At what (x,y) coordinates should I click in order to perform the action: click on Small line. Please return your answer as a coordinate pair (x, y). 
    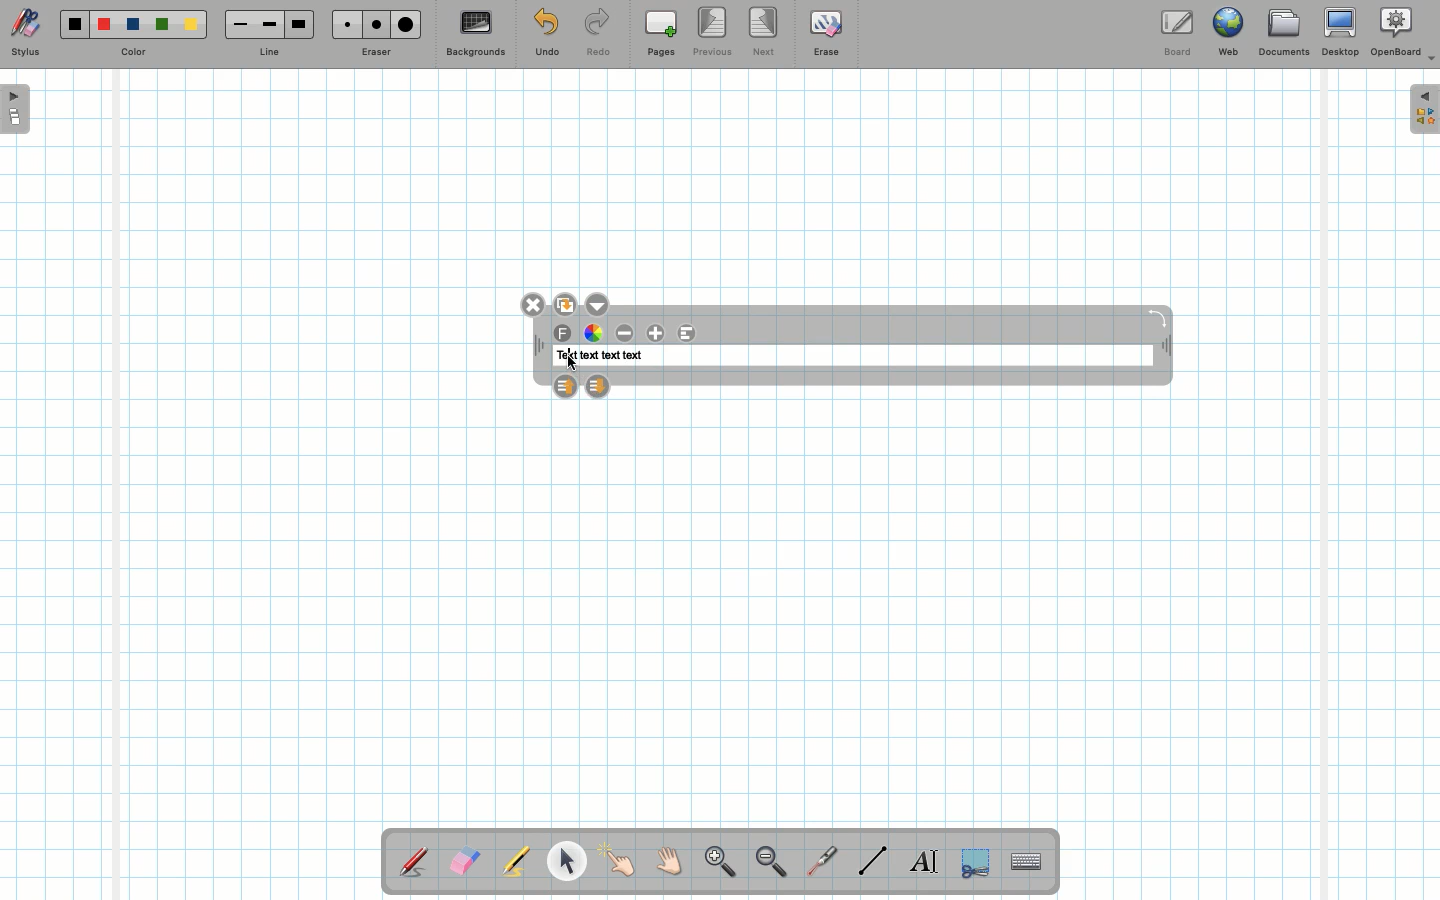
    Looking at the image, I should click on (237, 25).